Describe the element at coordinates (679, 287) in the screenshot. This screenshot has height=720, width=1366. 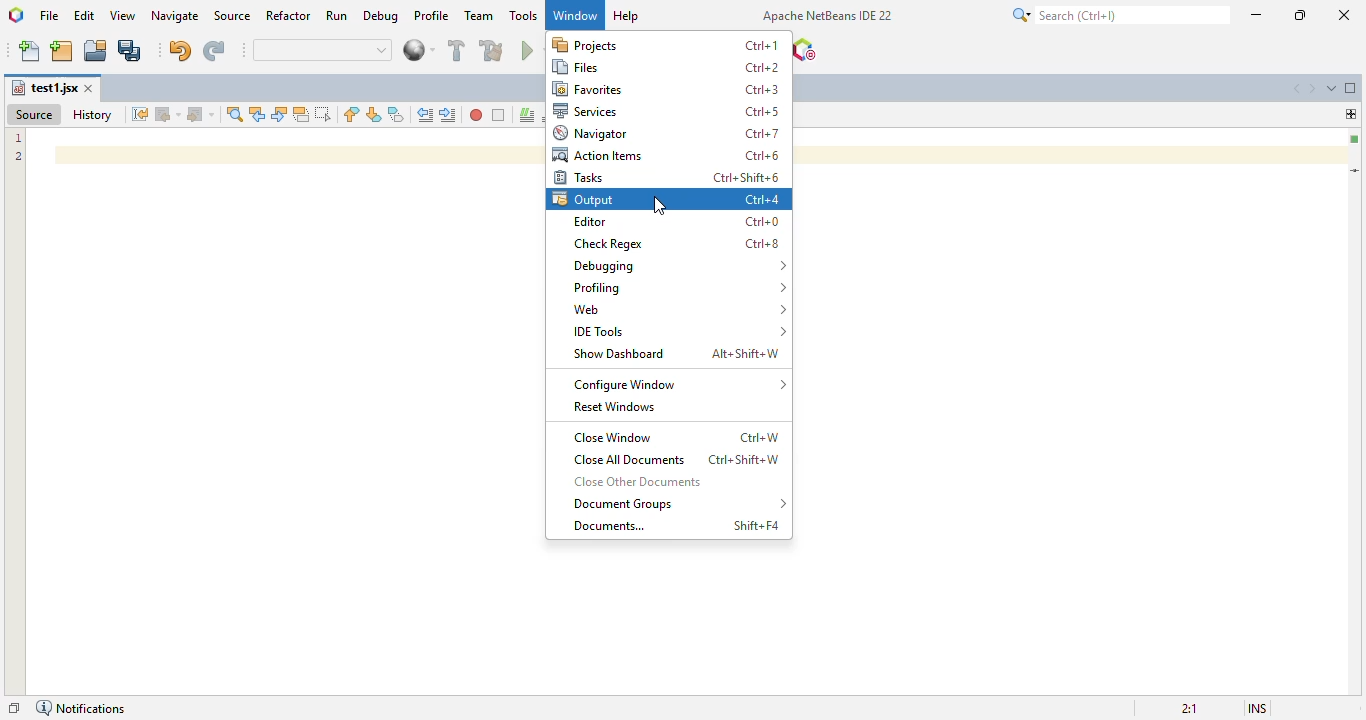
I see `profiling` at that location.